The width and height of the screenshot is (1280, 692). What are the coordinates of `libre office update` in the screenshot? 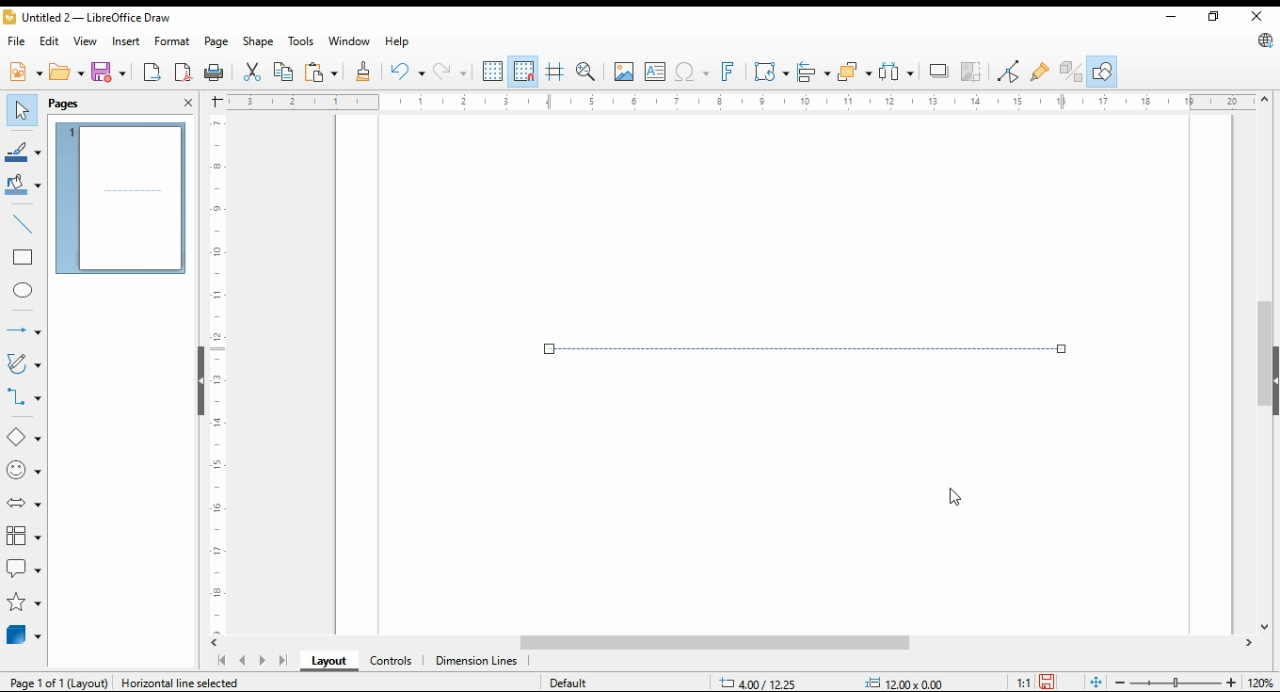 It's located at (1264, 40).